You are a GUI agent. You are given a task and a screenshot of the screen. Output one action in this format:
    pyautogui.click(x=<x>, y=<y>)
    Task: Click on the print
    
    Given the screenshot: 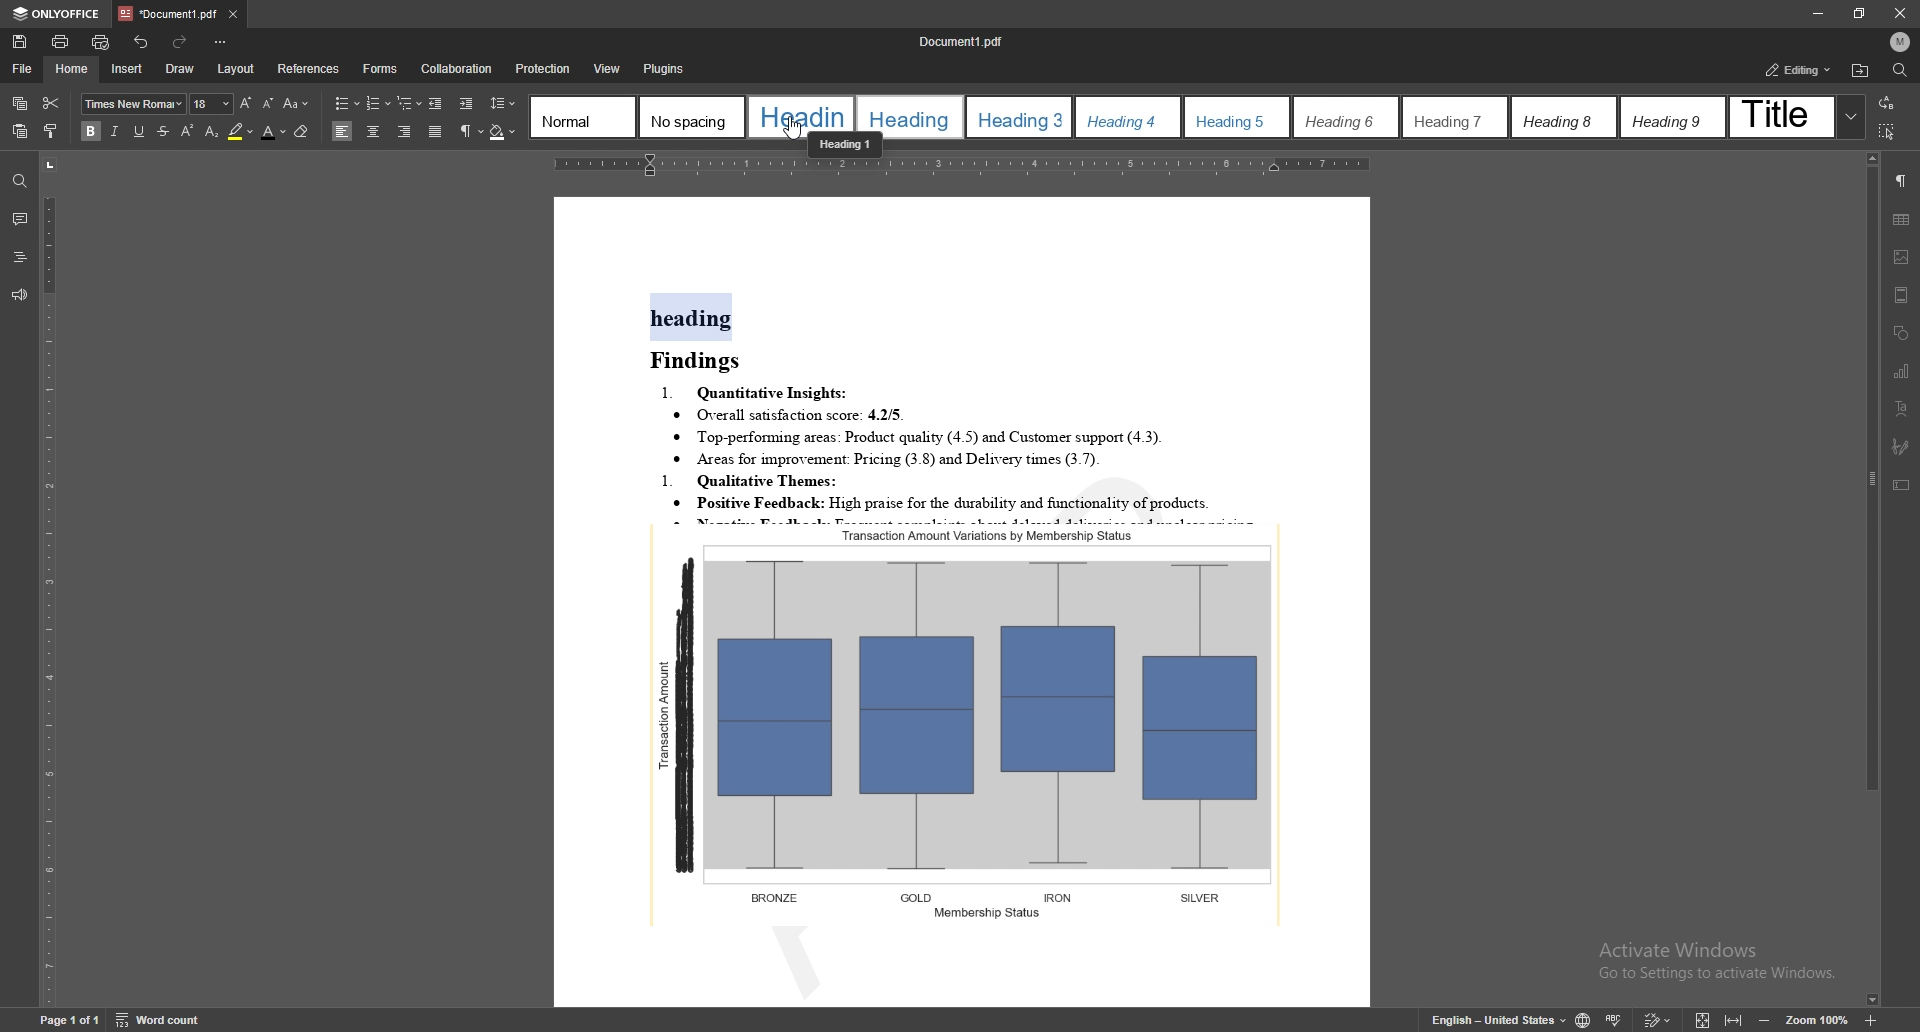 What is the action you would take?
    pyautogui.click(x=61, y=42)
    